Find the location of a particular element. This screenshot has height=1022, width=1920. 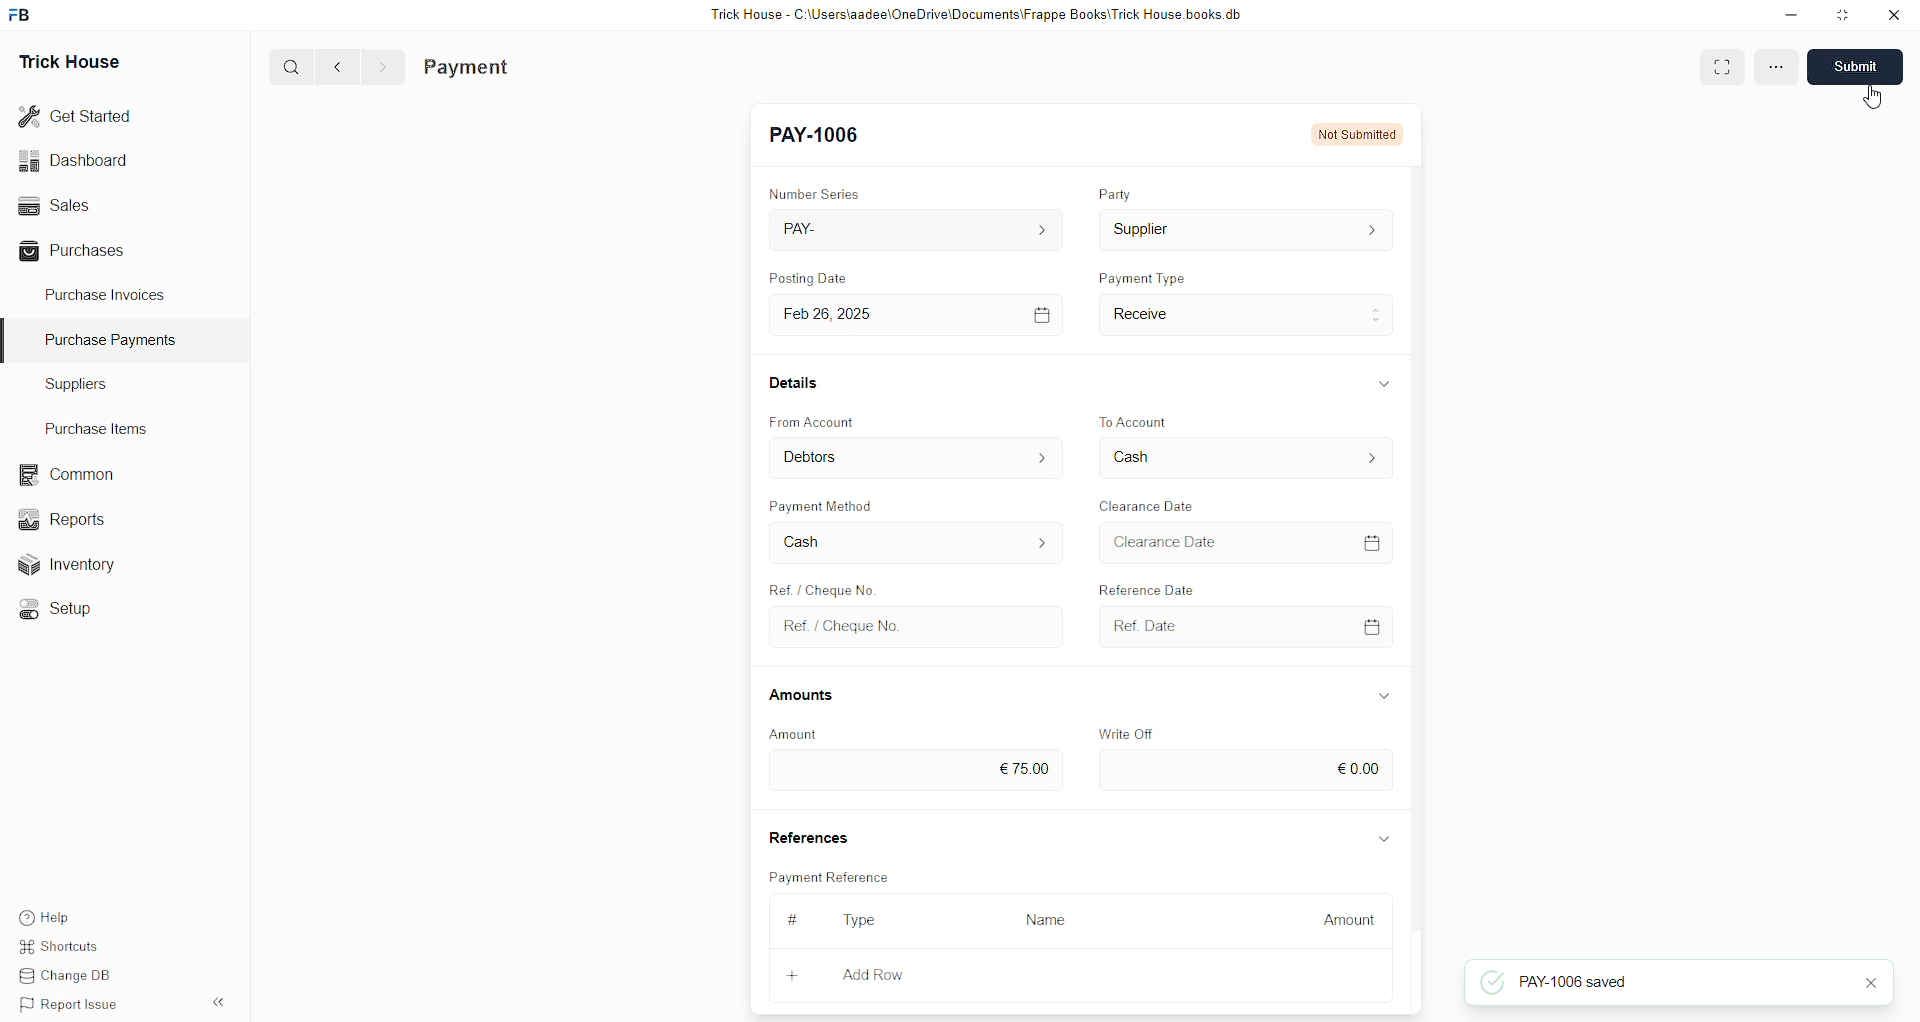

Payment is located at coordinates (470, 66).